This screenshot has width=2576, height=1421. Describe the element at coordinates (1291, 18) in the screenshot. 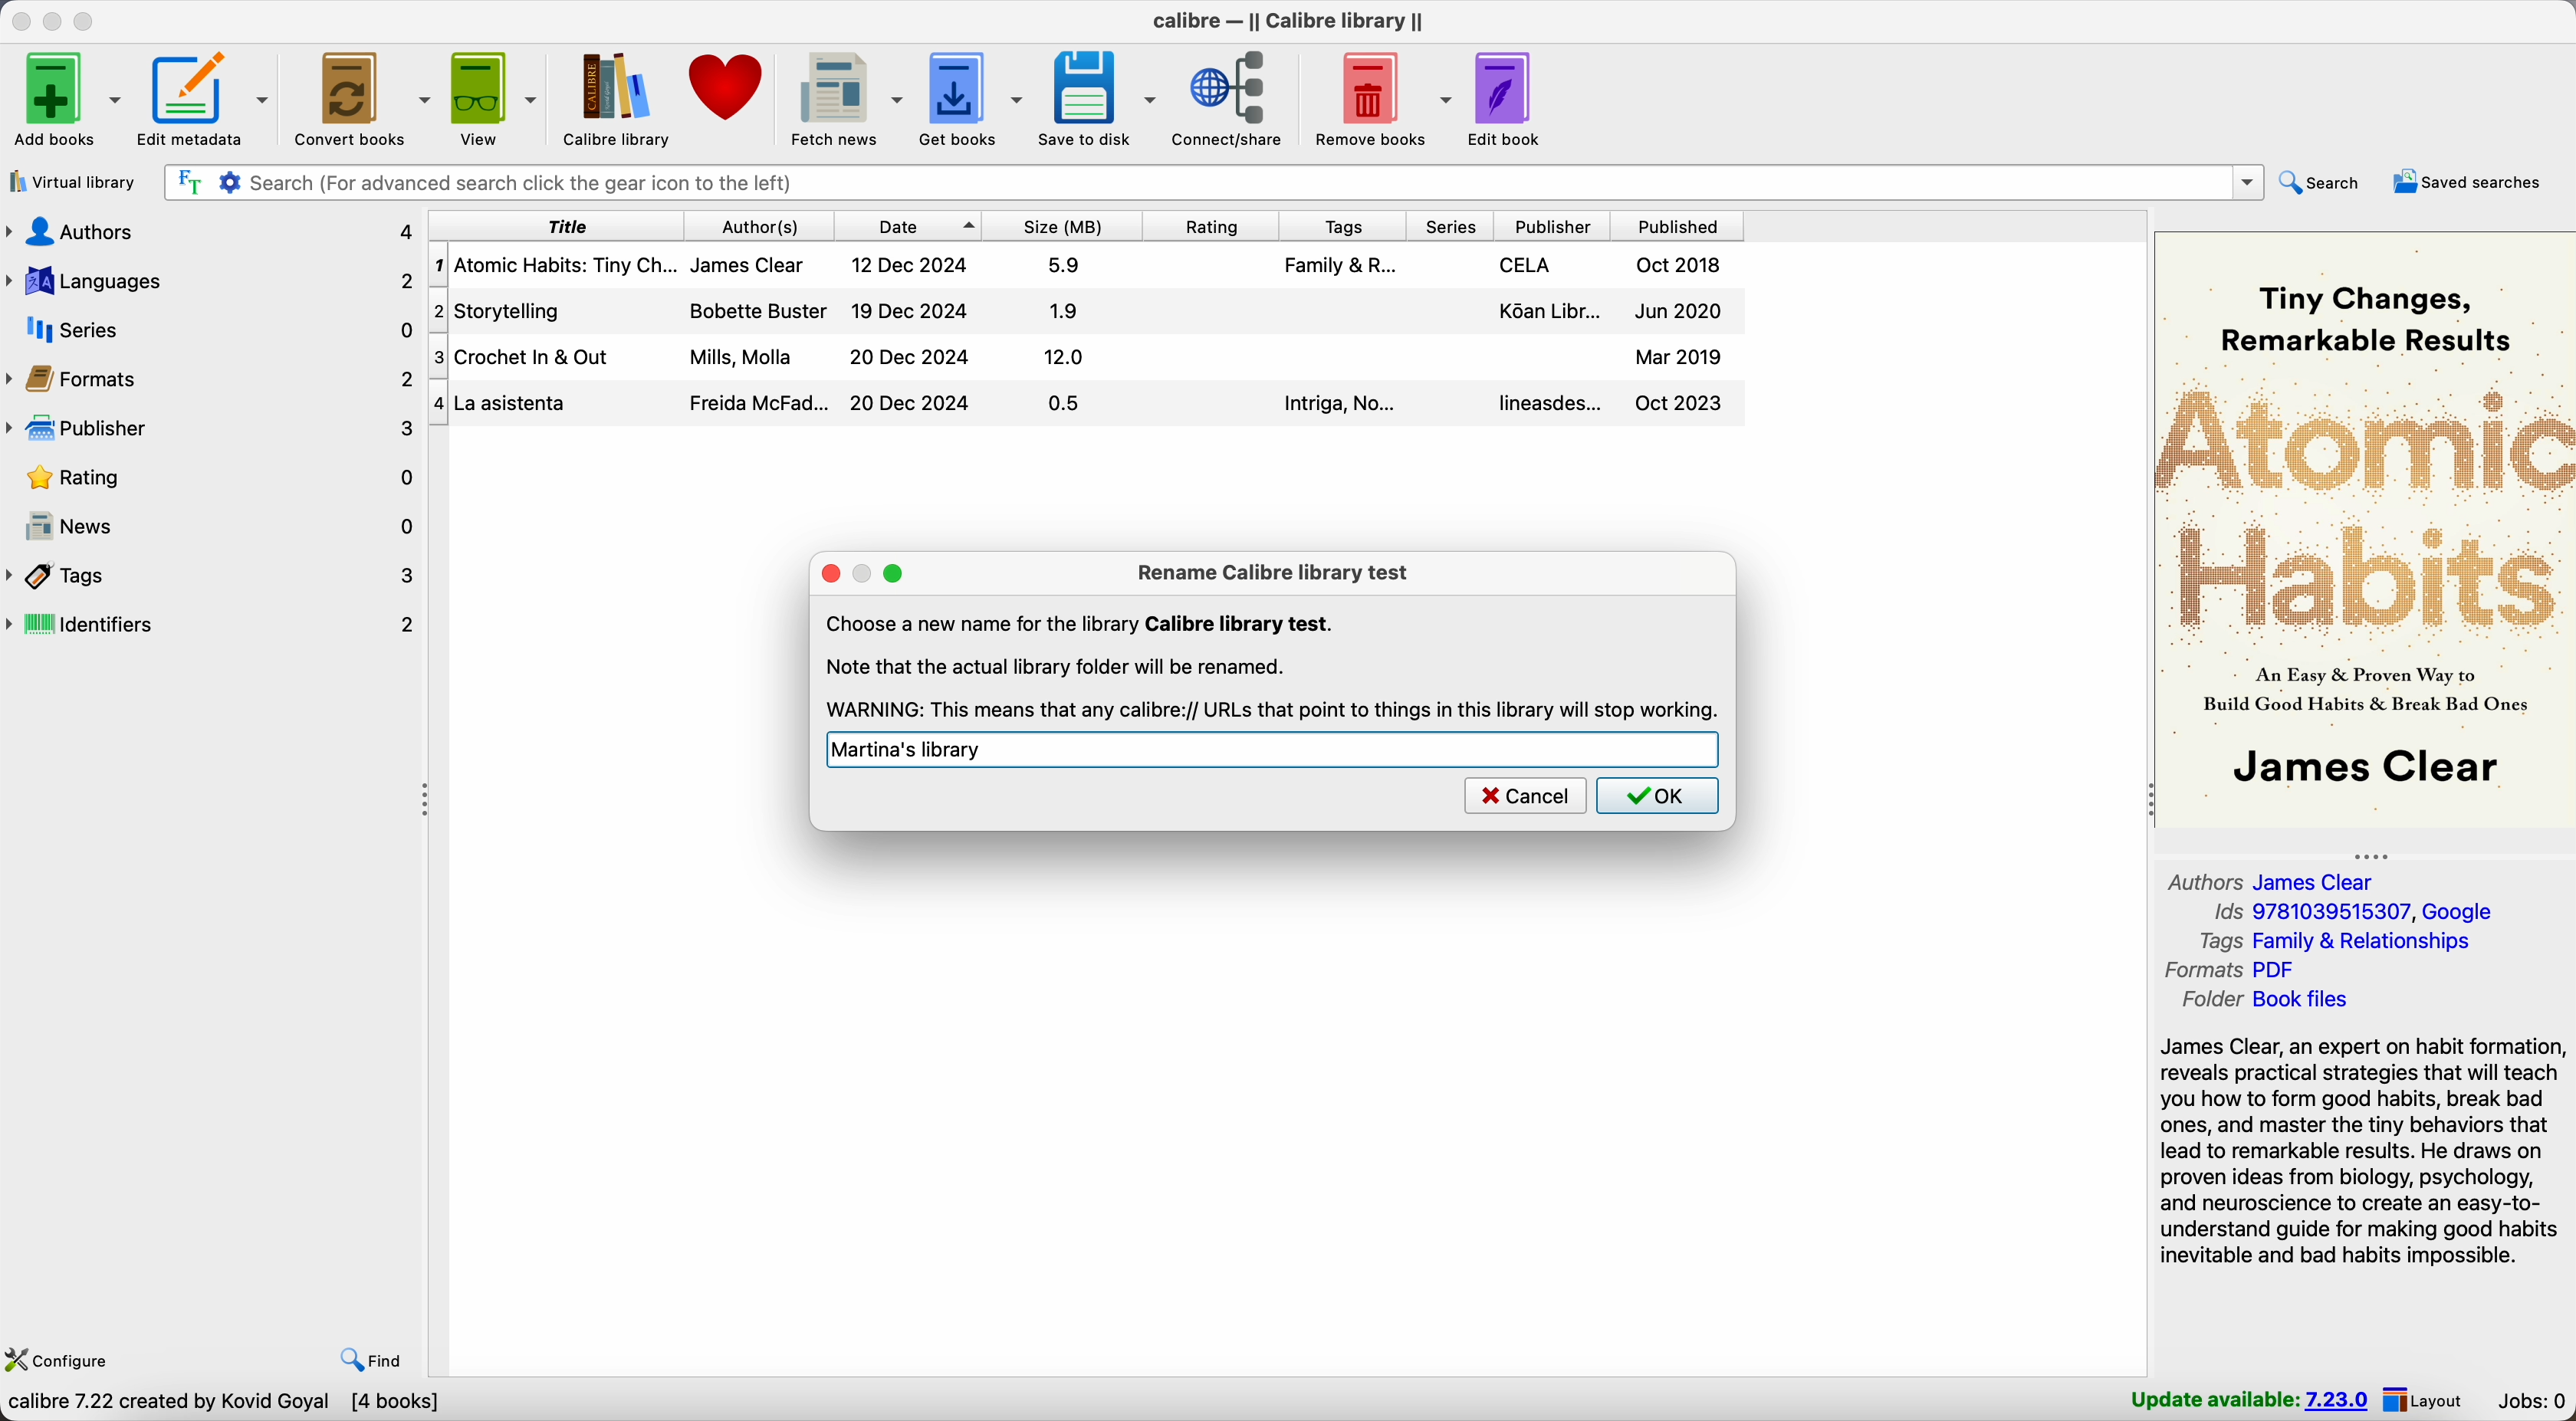

I see `Calibre - || Calibre library ||` at that location.